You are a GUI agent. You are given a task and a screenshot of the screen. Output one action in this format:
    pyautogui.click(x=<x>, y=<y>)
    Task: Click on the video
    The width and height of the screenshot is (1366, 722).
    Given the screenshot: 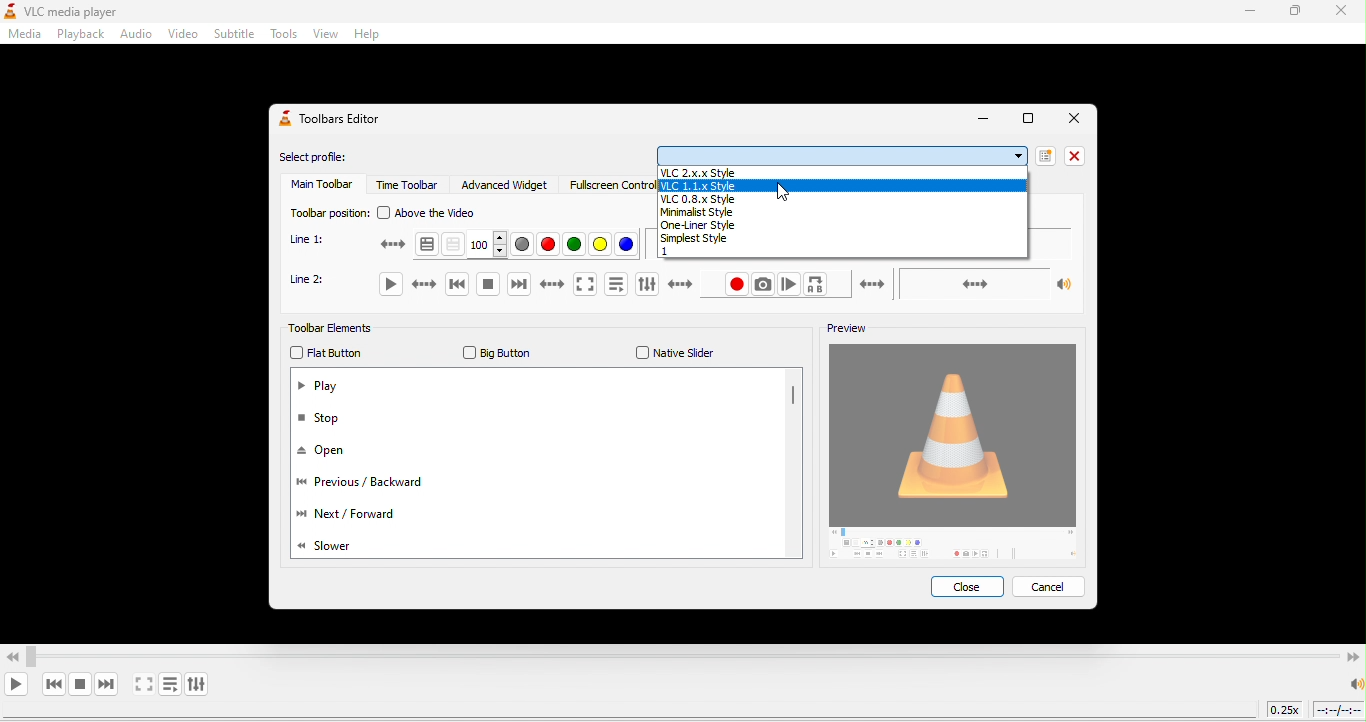 What is the action you would take?
    pyautogui.click(x=181, y=35)
    